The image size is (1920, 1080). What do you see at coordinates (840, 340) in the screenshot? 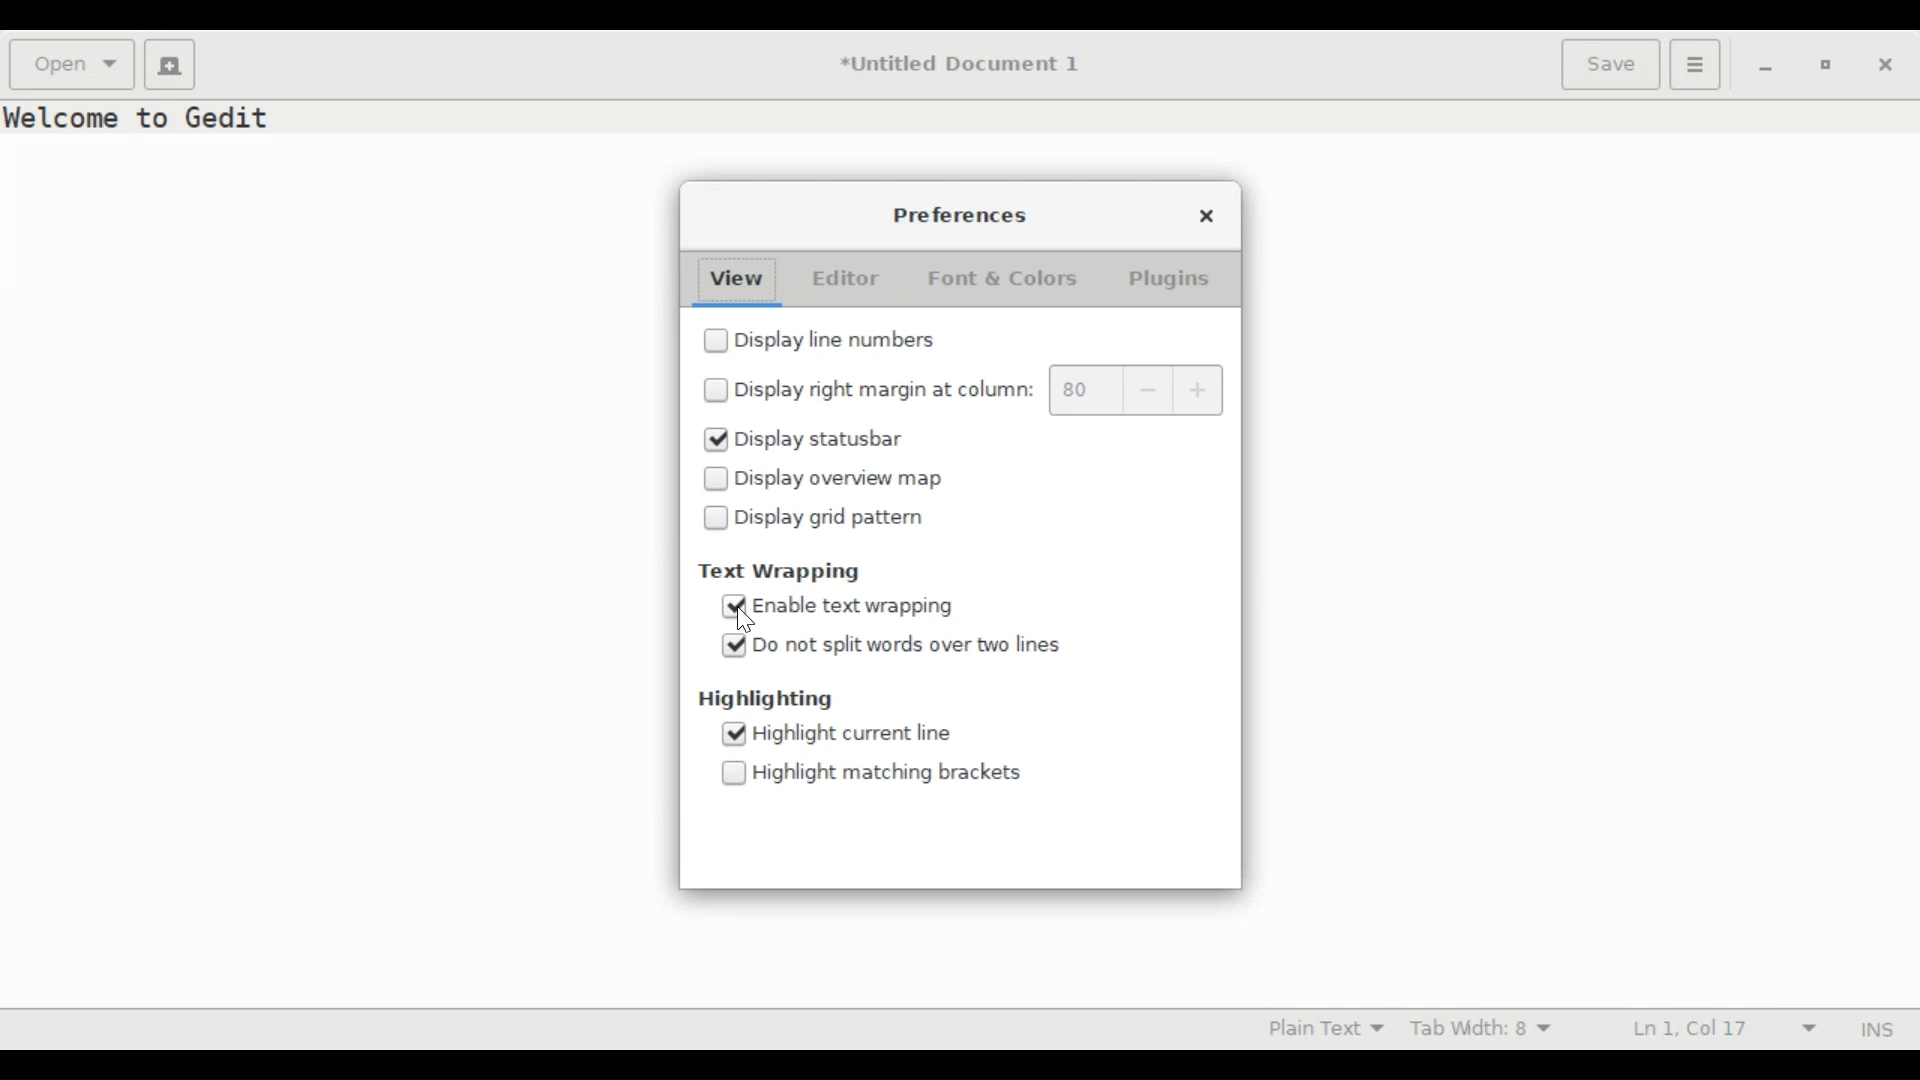
I see `Display line numbers` at bounding box center [840, 340].